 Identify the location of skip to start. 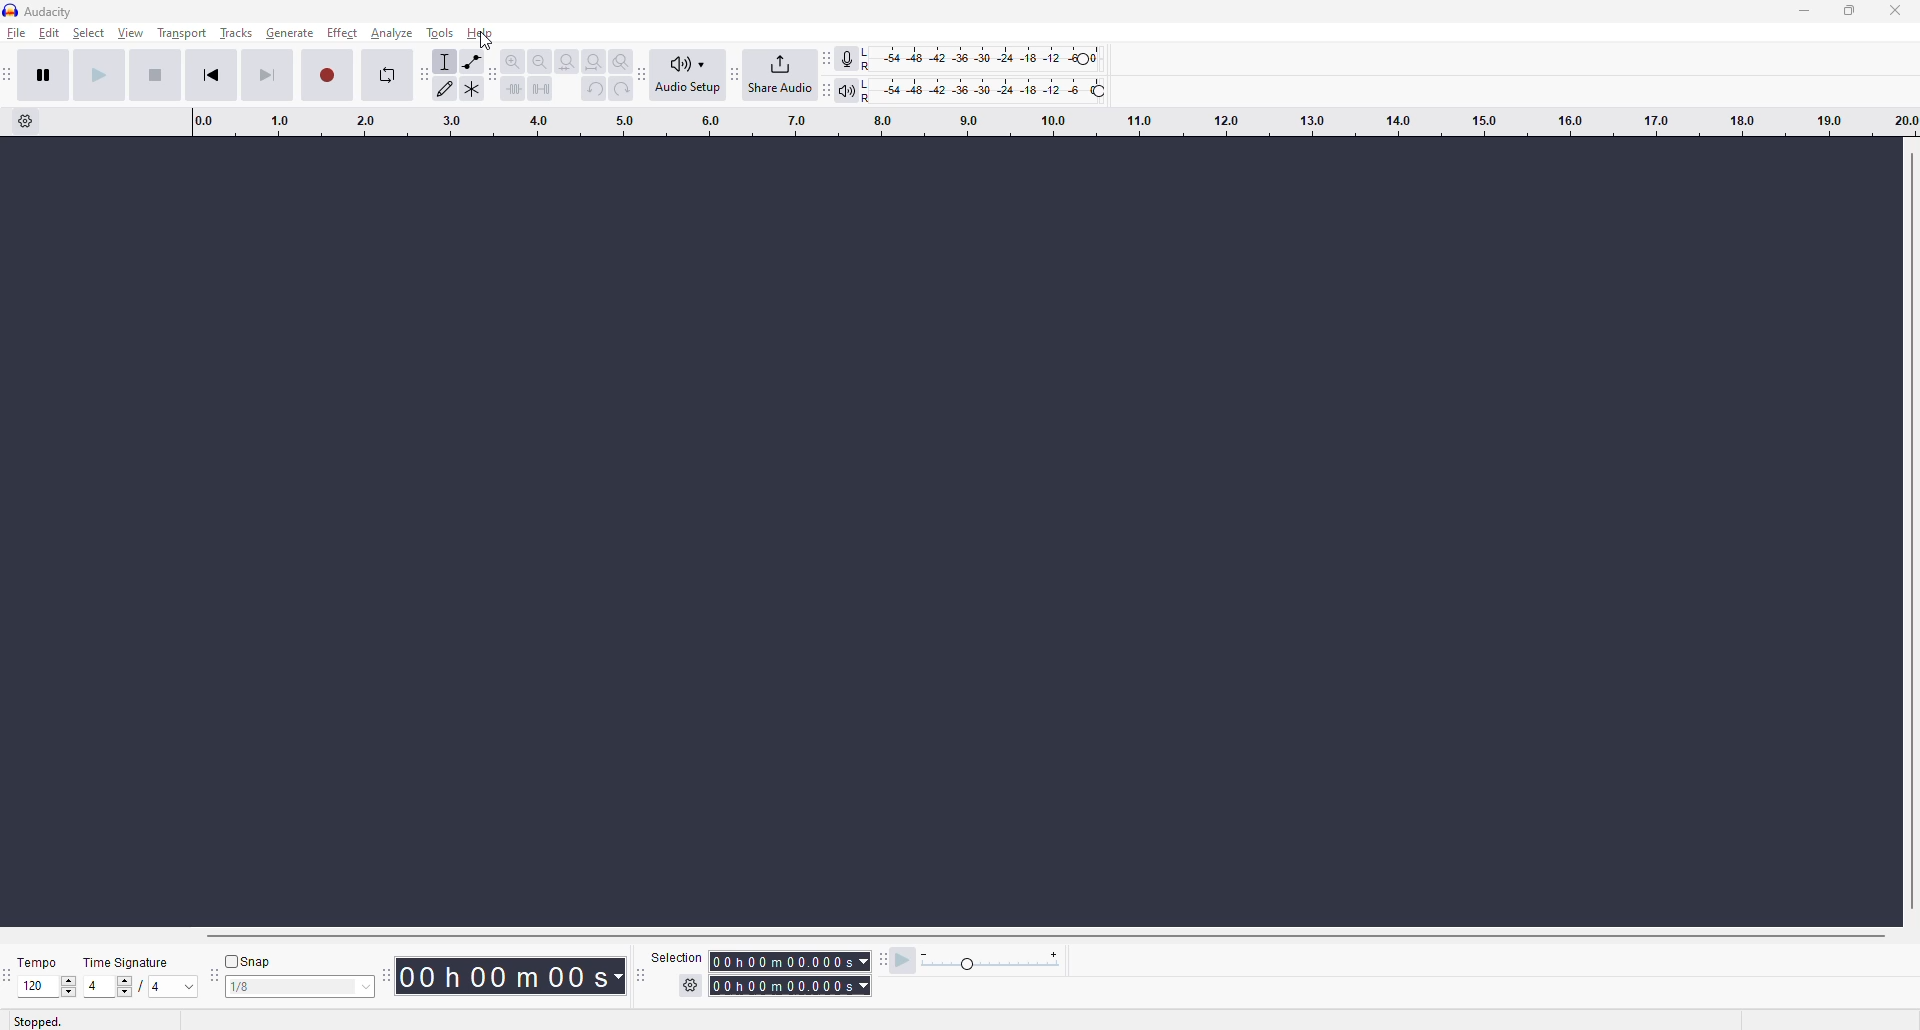
(212, 74).